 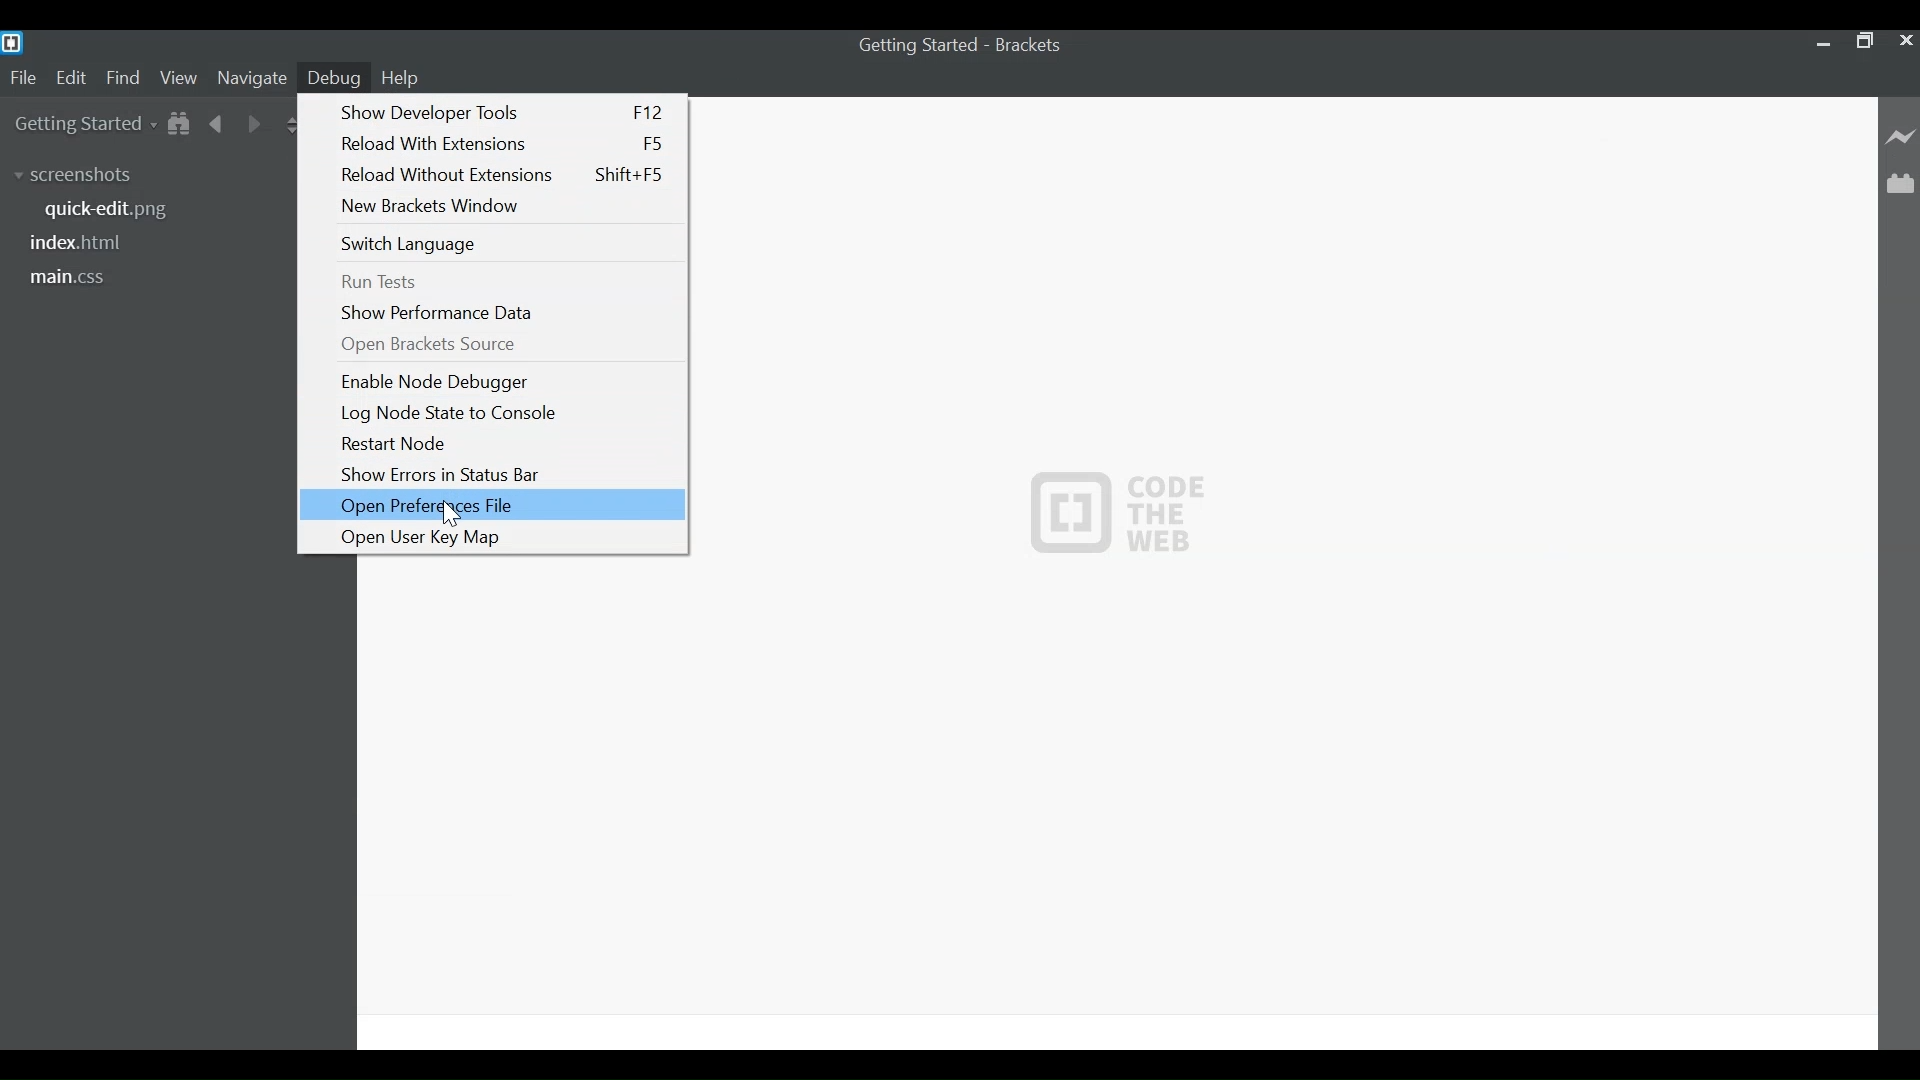 What do you see at coordinates (497, 383) in the screenshot?
I see `Enable Node Debugger` at bounding box center [497, 383].